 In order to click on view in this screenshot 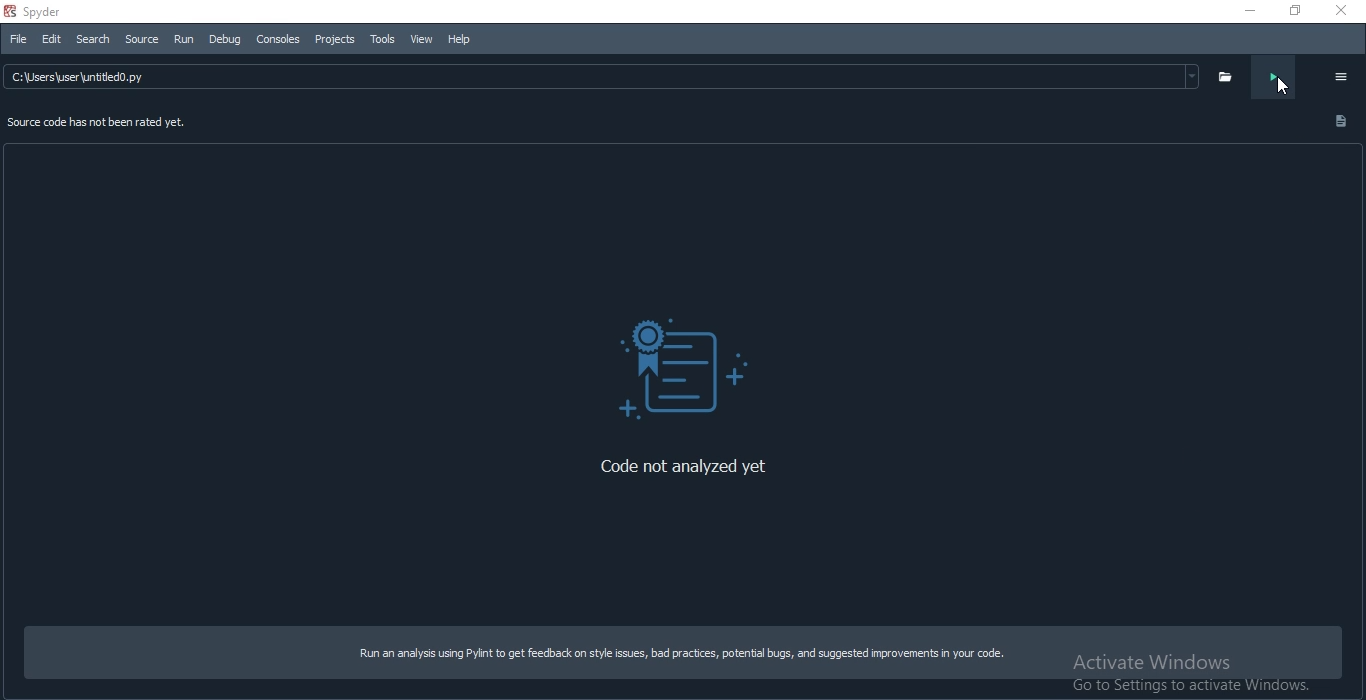, I will do `click(421, 39)`.